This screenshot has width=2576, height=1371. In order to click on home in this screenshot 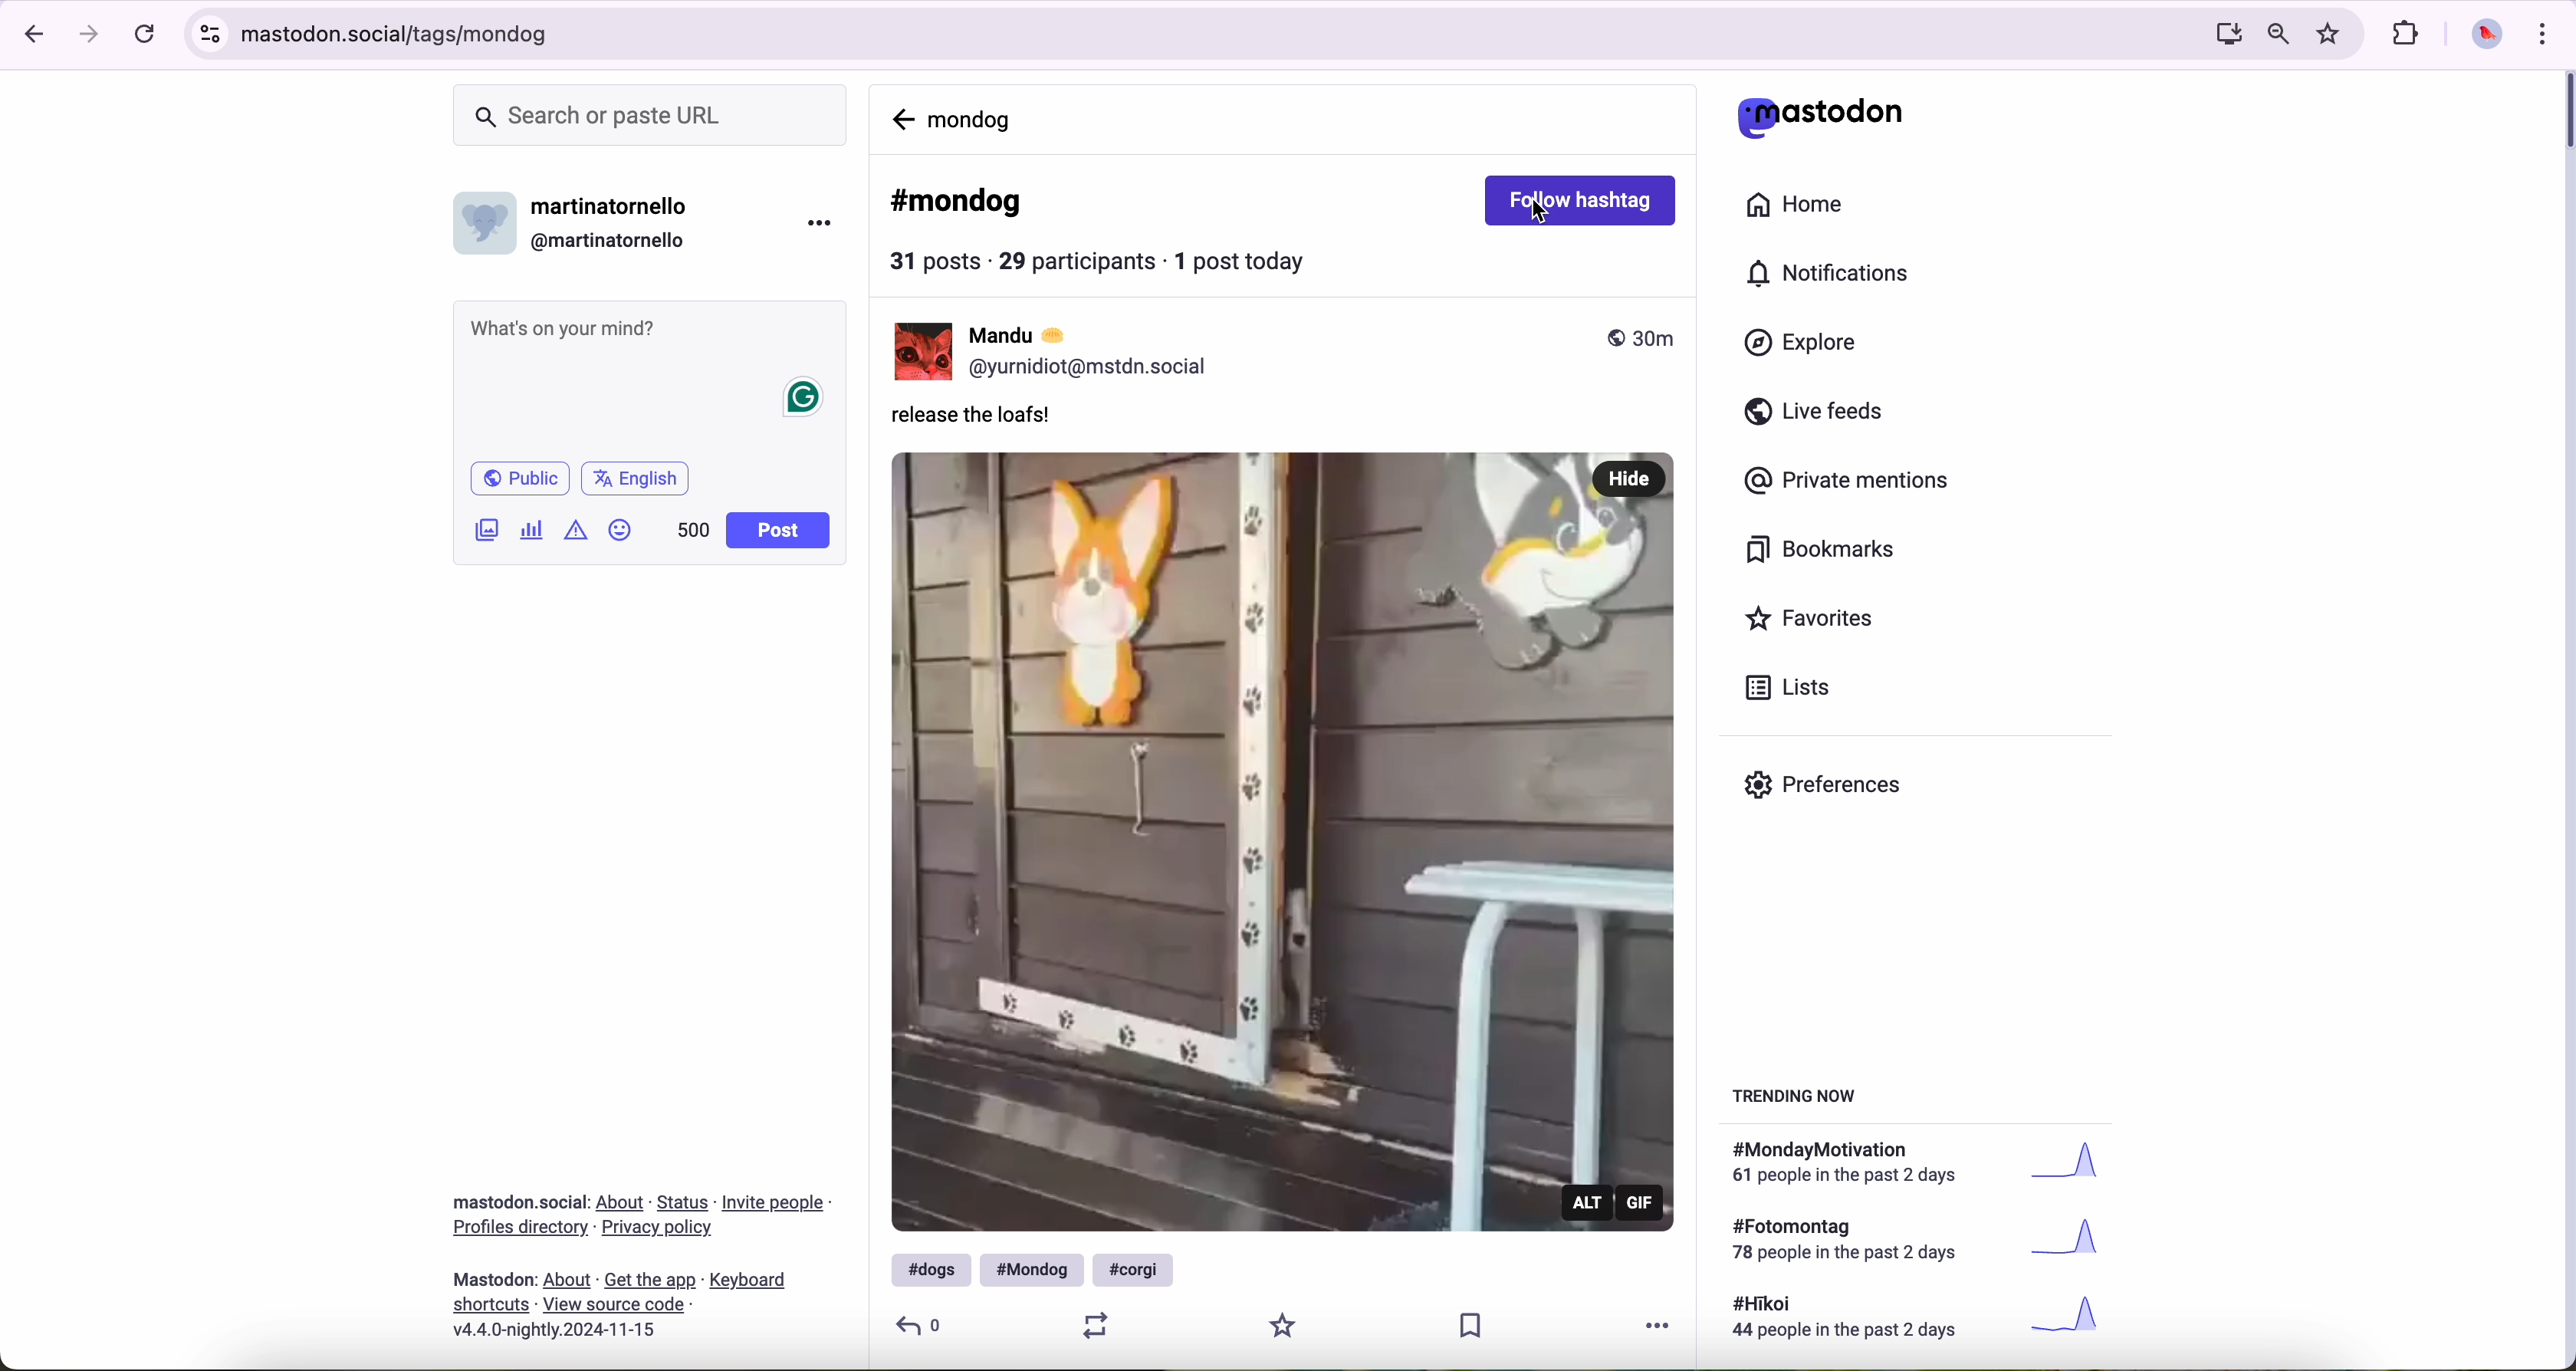, I will do `click(1798, 202)`.